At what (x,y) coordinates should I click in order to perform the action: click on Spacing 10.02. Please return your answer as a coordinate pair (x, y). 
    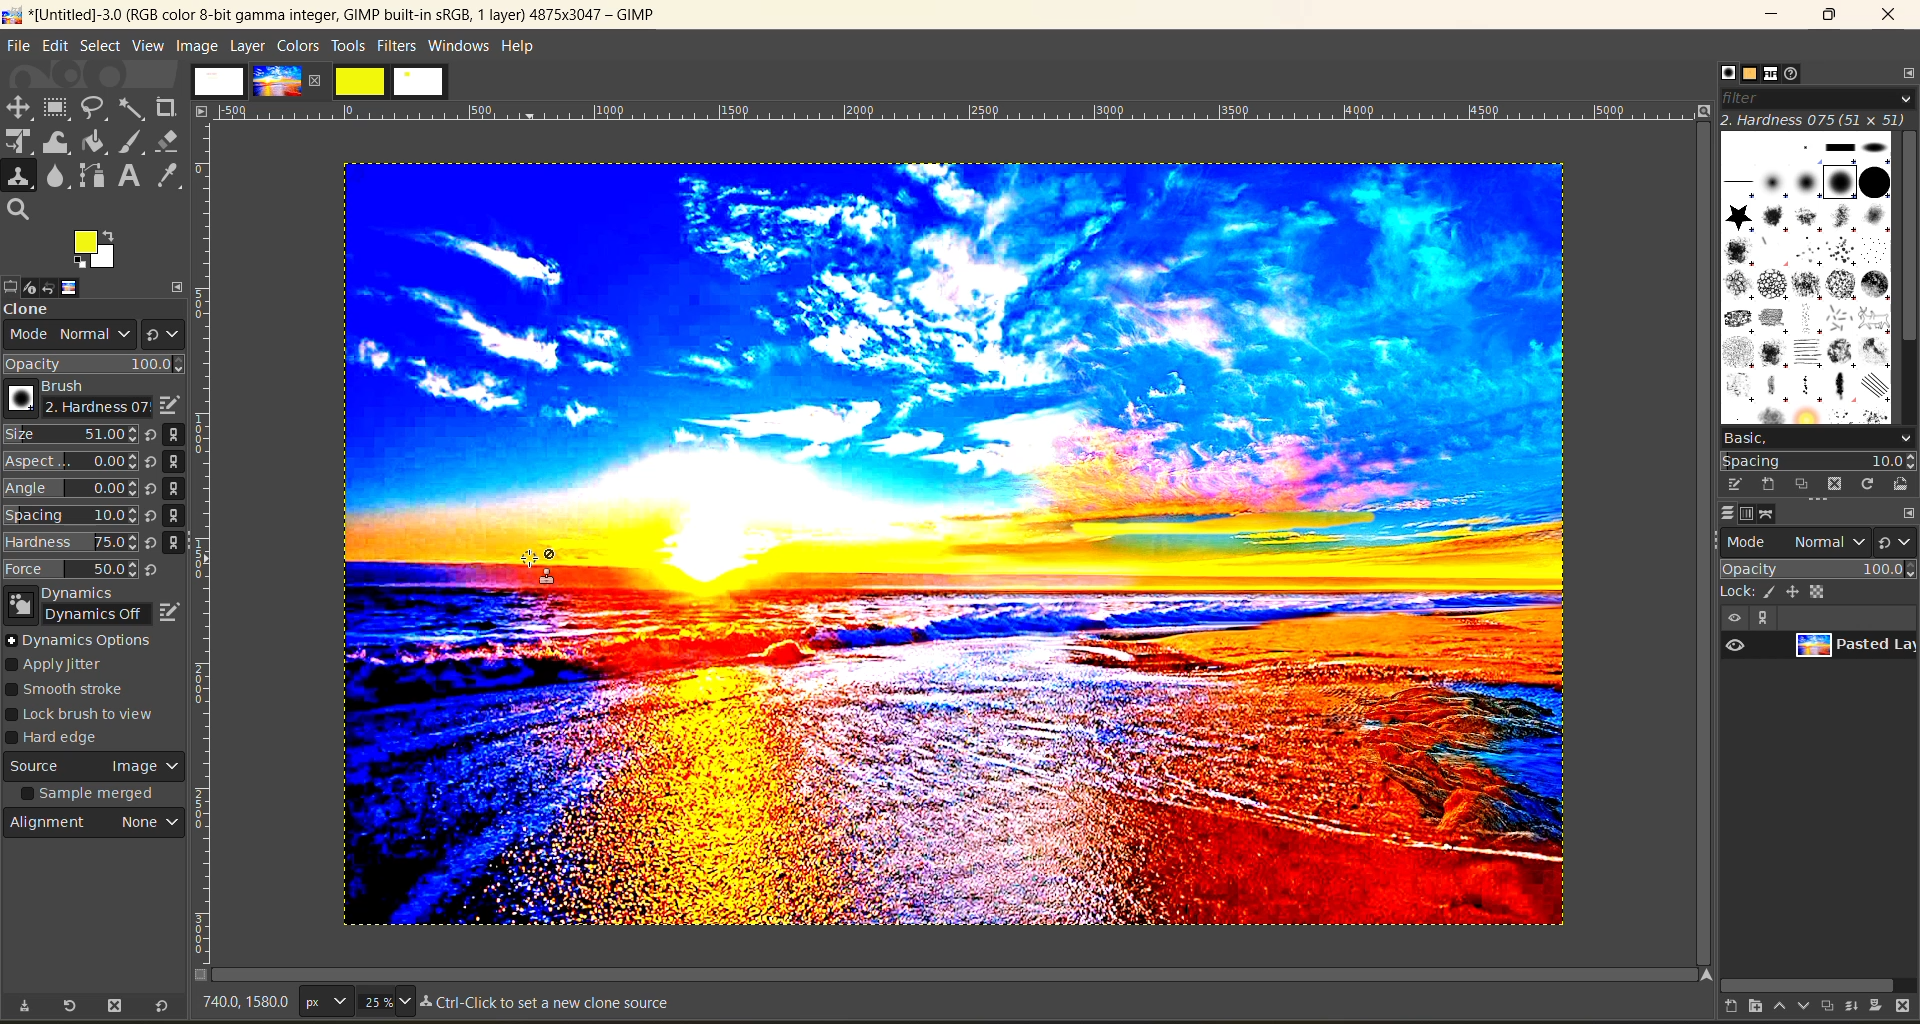
    Looking at the image, I should click on (72, 515).